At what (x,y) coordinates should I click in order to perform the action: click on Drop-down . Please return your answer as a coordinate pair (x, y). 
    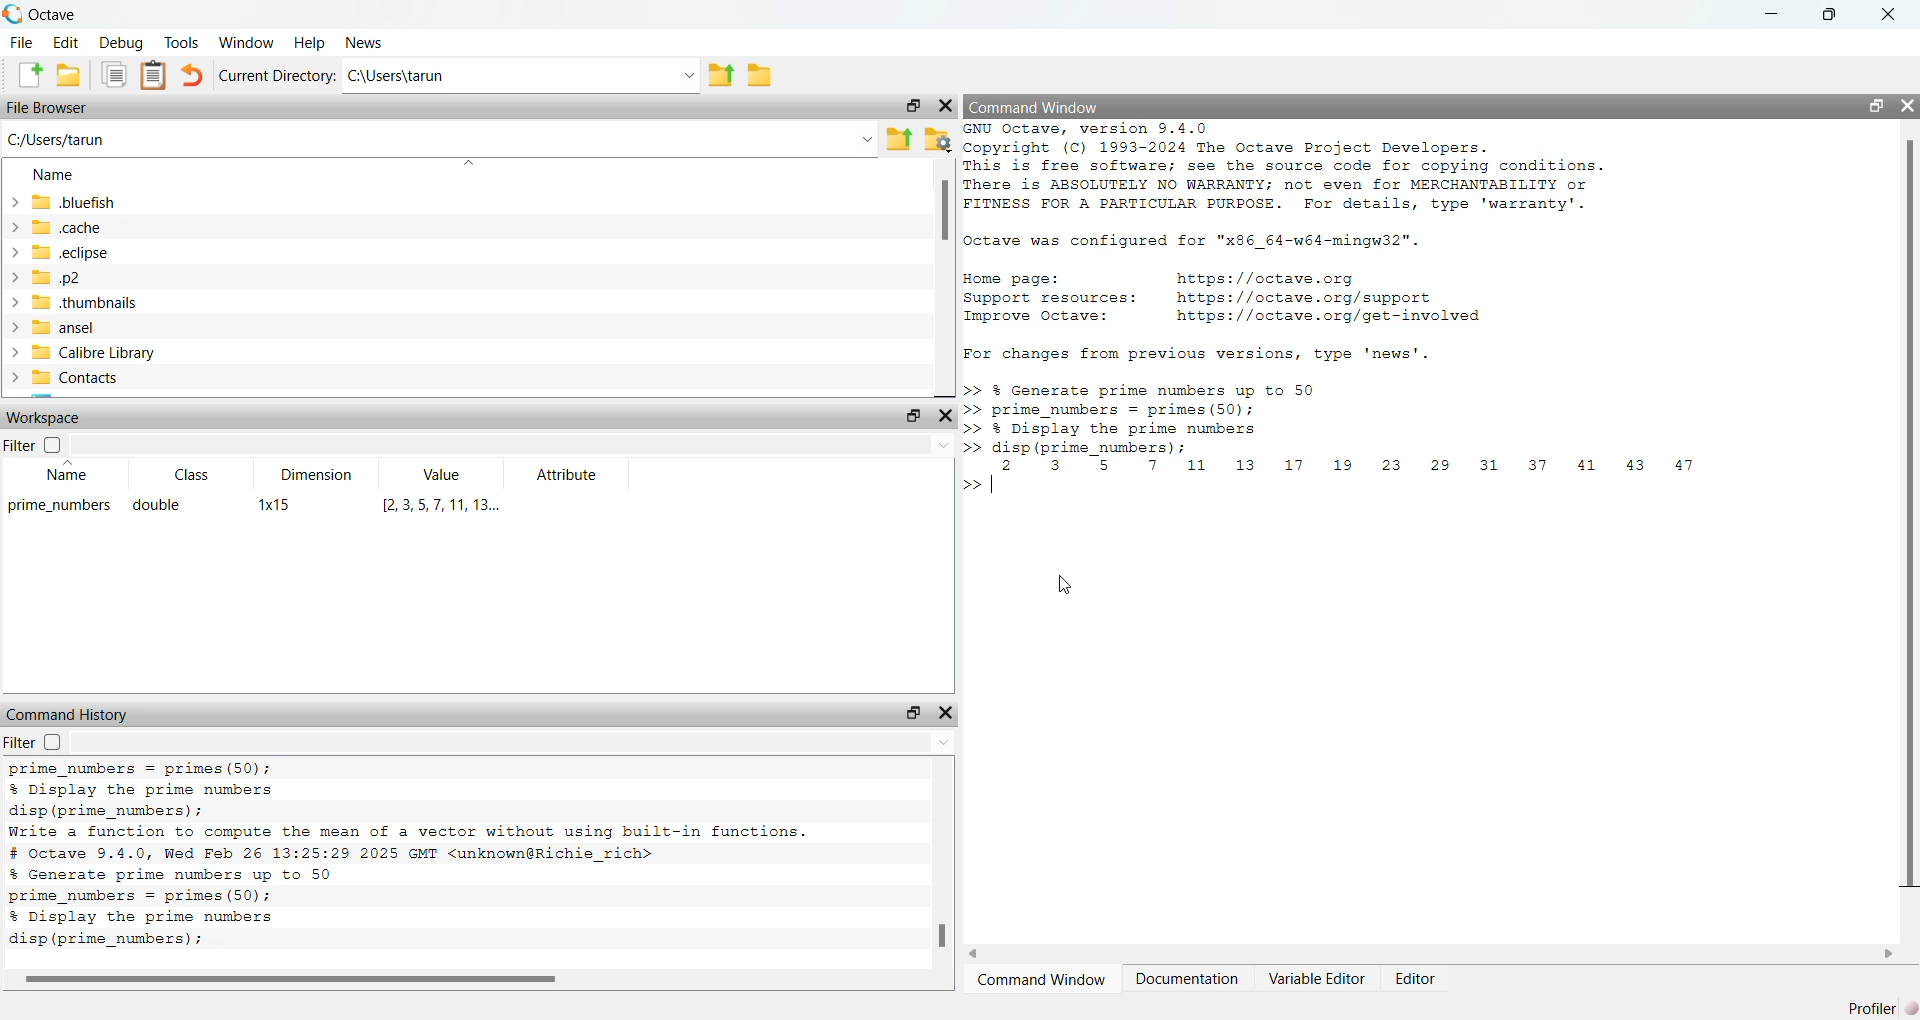
    Looking at the image, I should click on (867, 141).